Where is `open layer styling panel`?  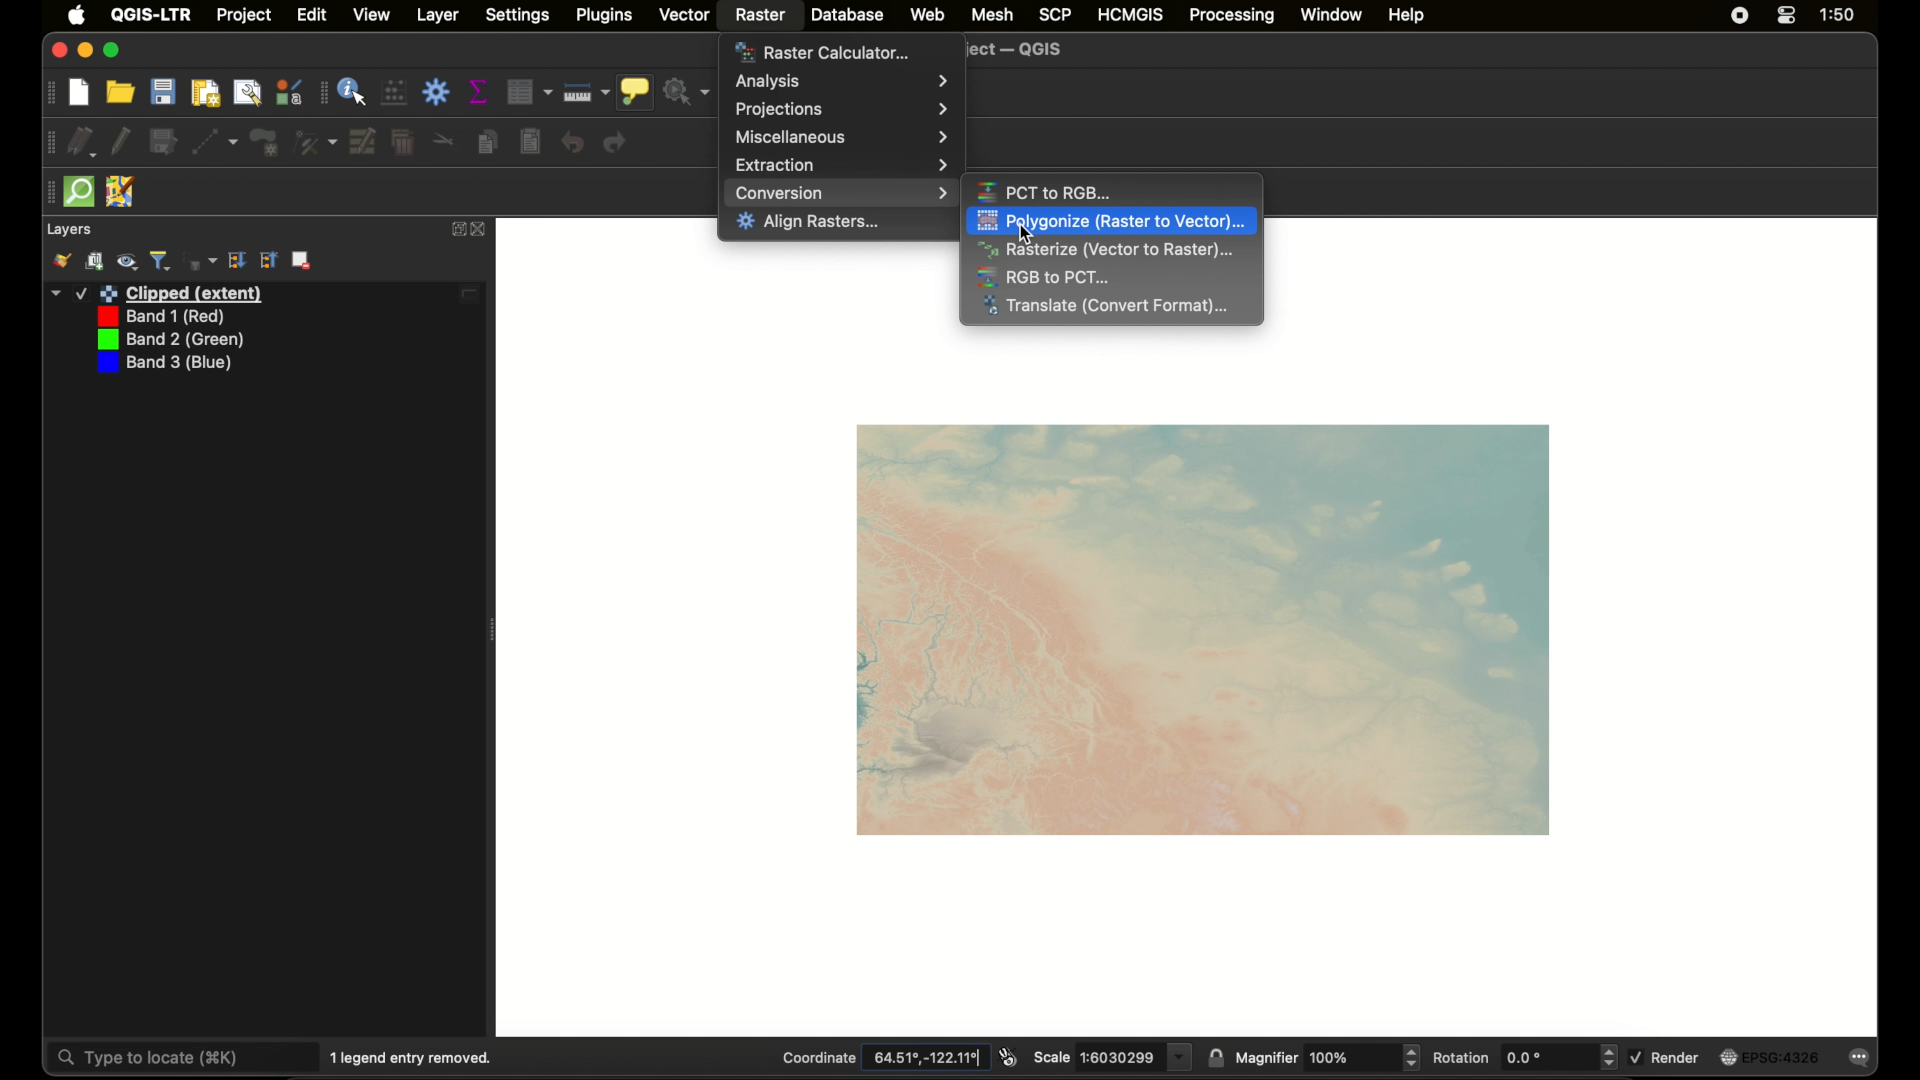 open layer styling panel is located at coordinates (61, 261).